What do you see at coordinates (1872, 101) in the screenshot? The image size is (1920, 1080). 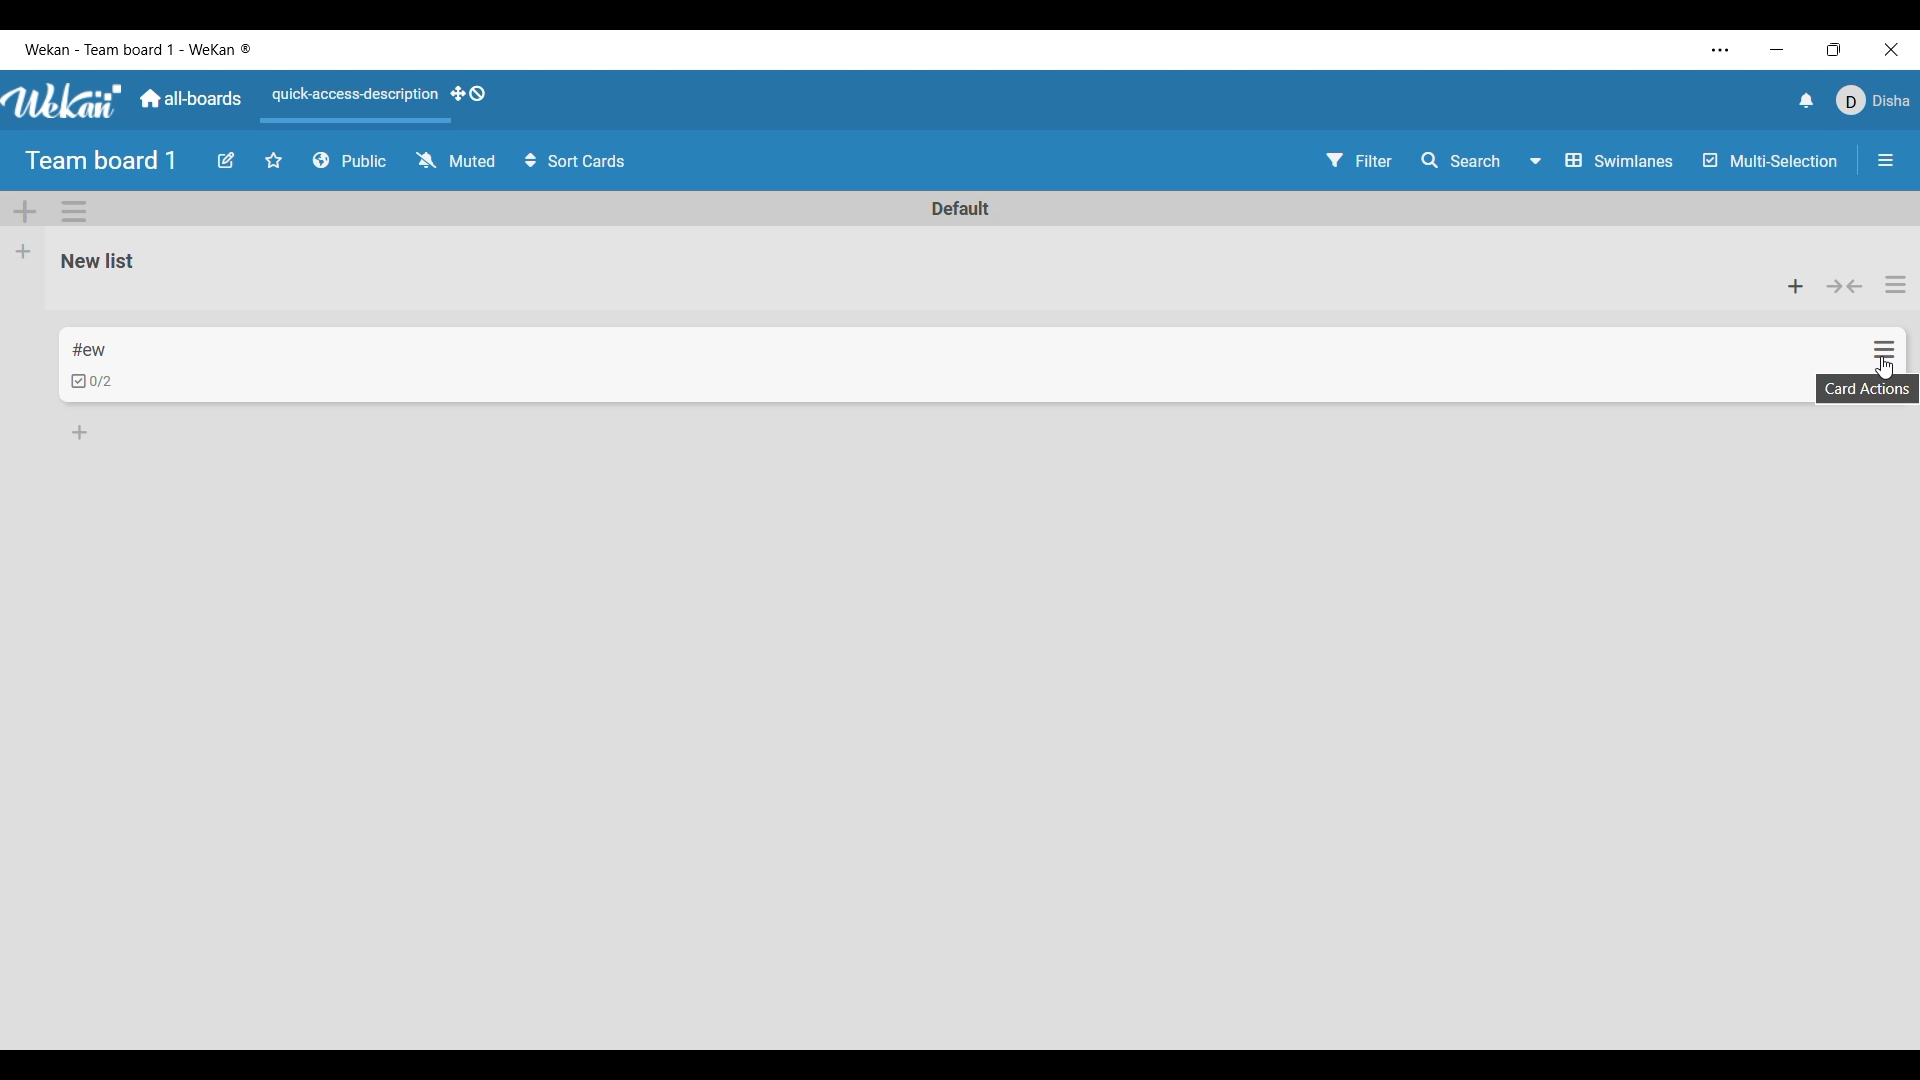 I see `Current account` at bounding box center [1872, 101].